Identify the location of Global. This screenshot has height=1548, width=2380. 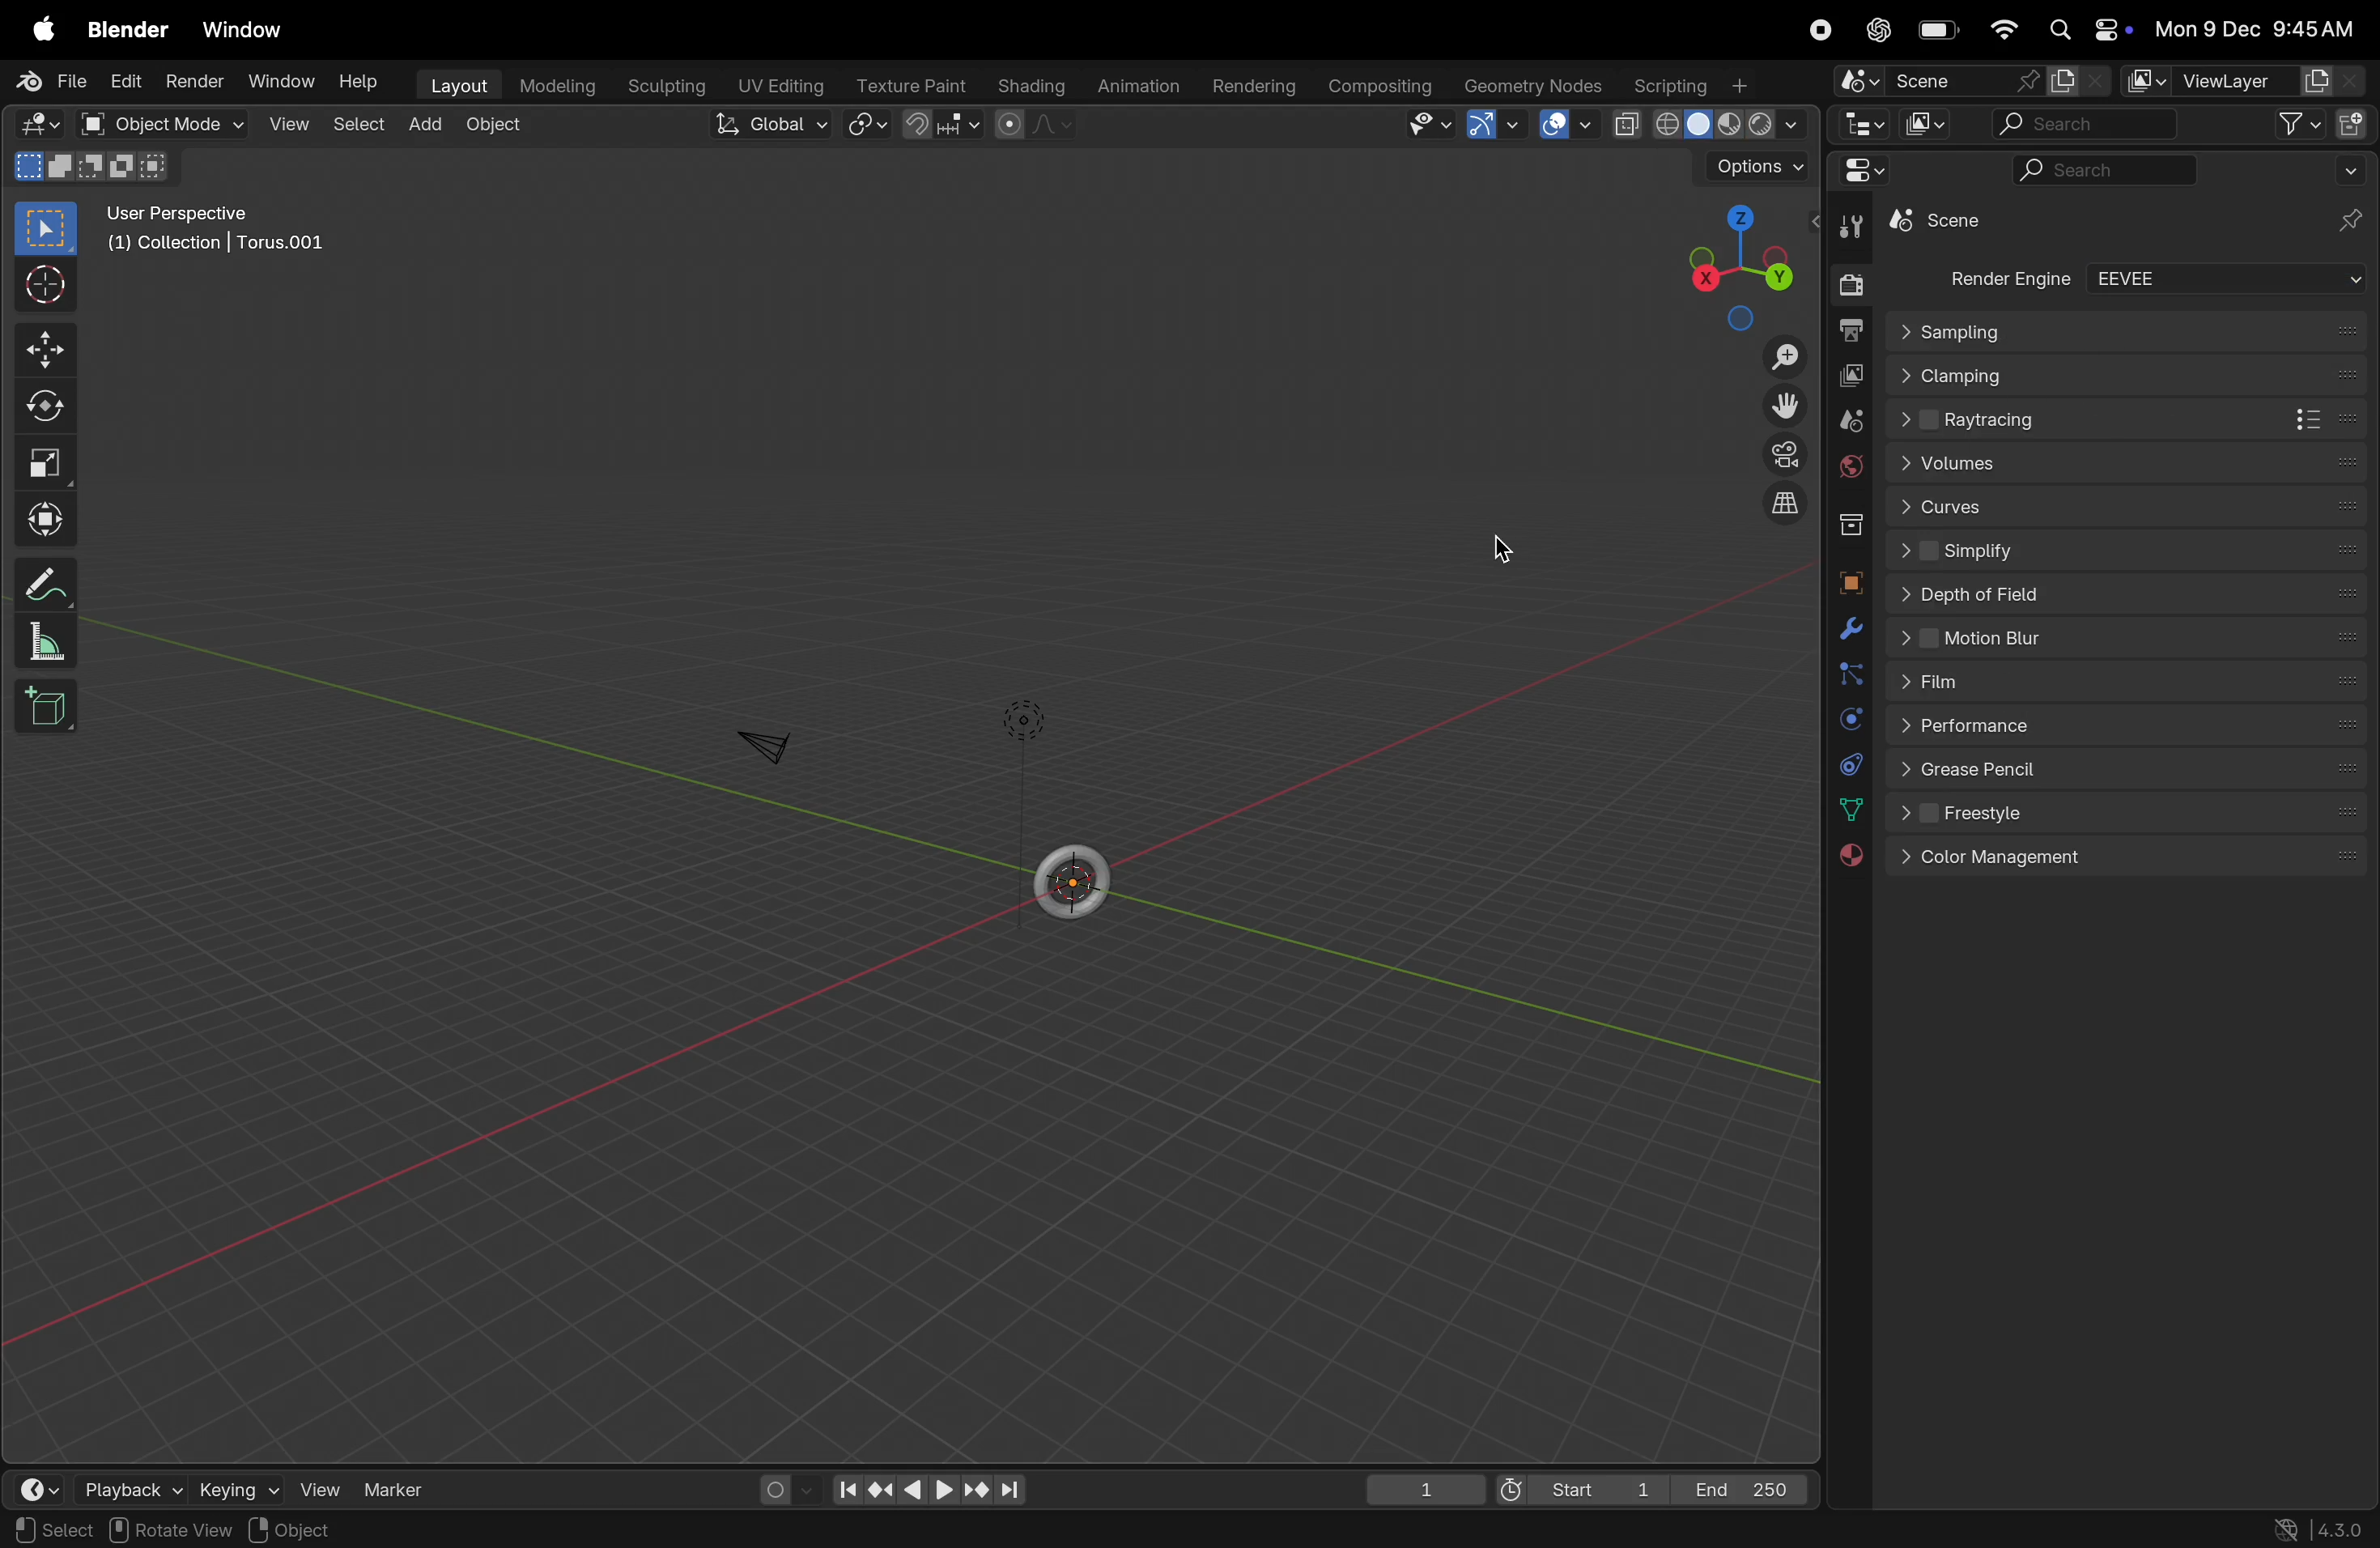
(767, 126).